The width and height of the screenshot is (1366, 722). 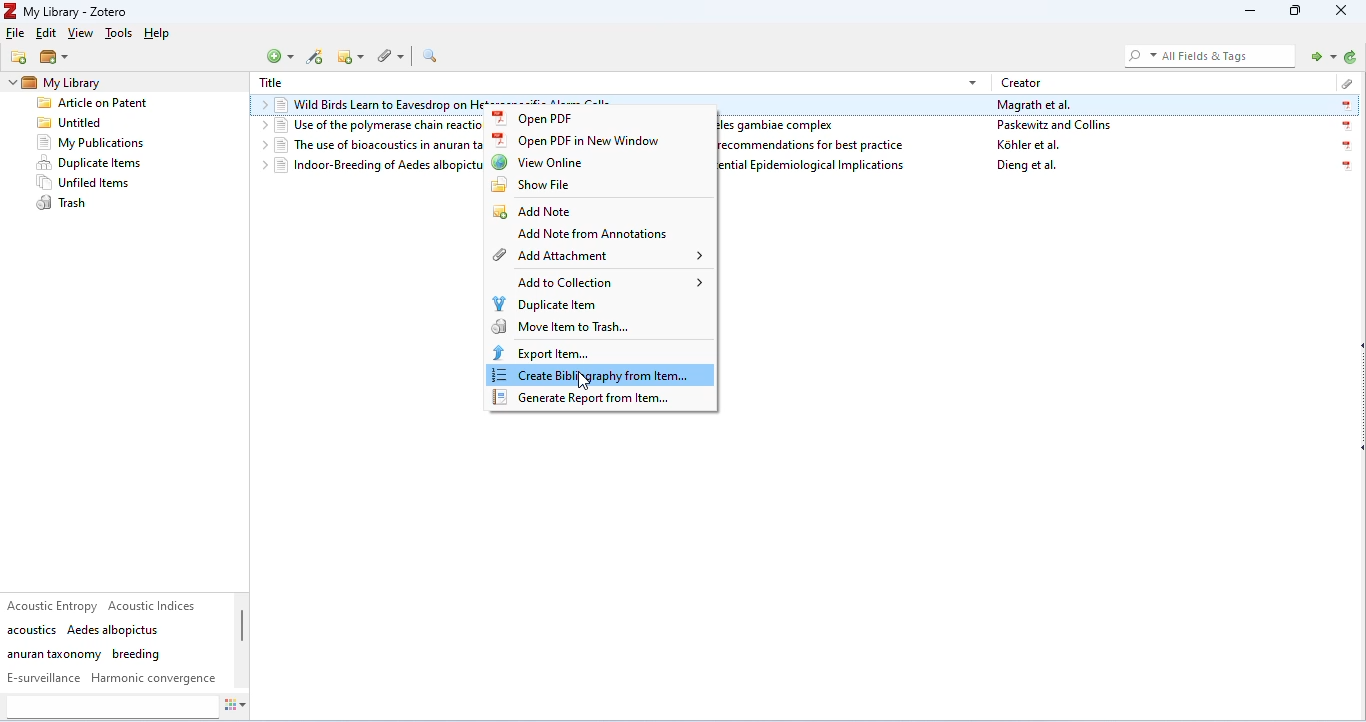 What do you see at coordinates (317, 58) in the screenshot?
I see `add item` at bounding box center [317, 58].